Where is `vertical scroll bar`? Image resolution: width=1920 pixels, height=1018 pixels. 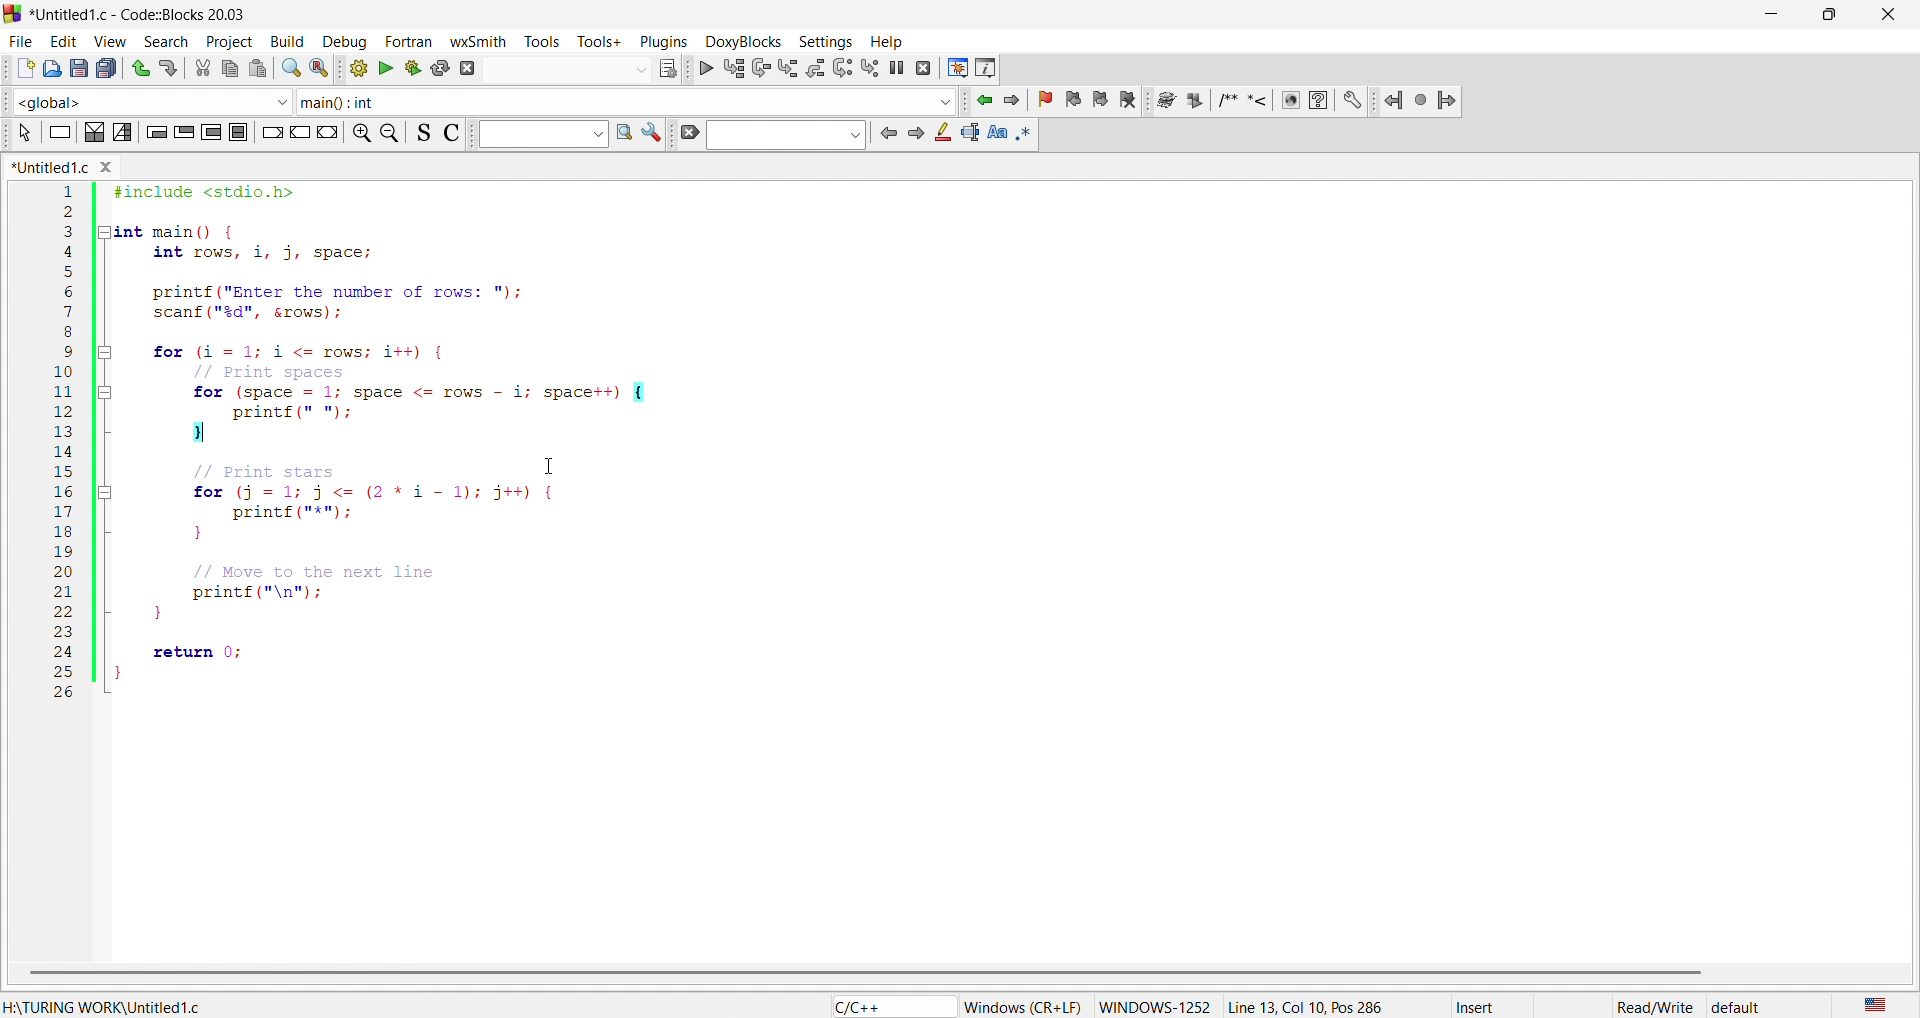
vertical scroll bar is located at coordinates (860, 970).